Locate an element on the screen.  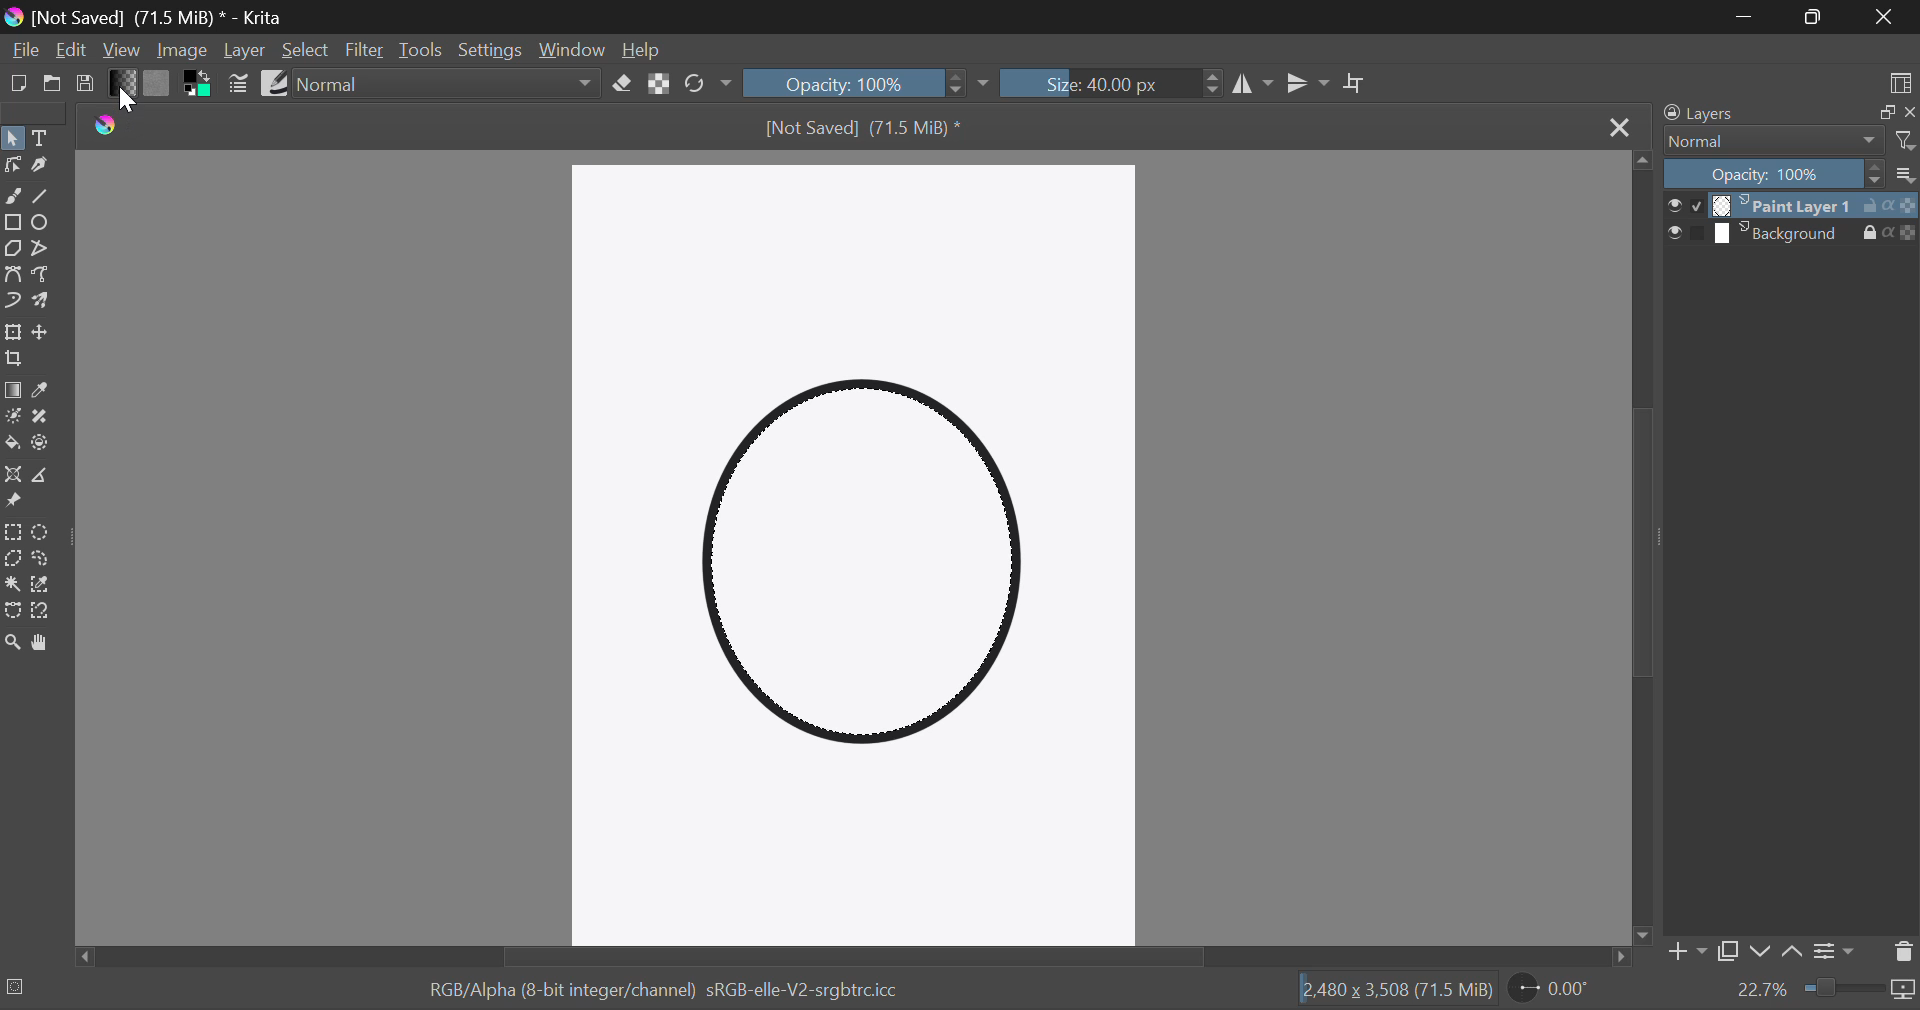
cursor is located at coordinates (134, 102).